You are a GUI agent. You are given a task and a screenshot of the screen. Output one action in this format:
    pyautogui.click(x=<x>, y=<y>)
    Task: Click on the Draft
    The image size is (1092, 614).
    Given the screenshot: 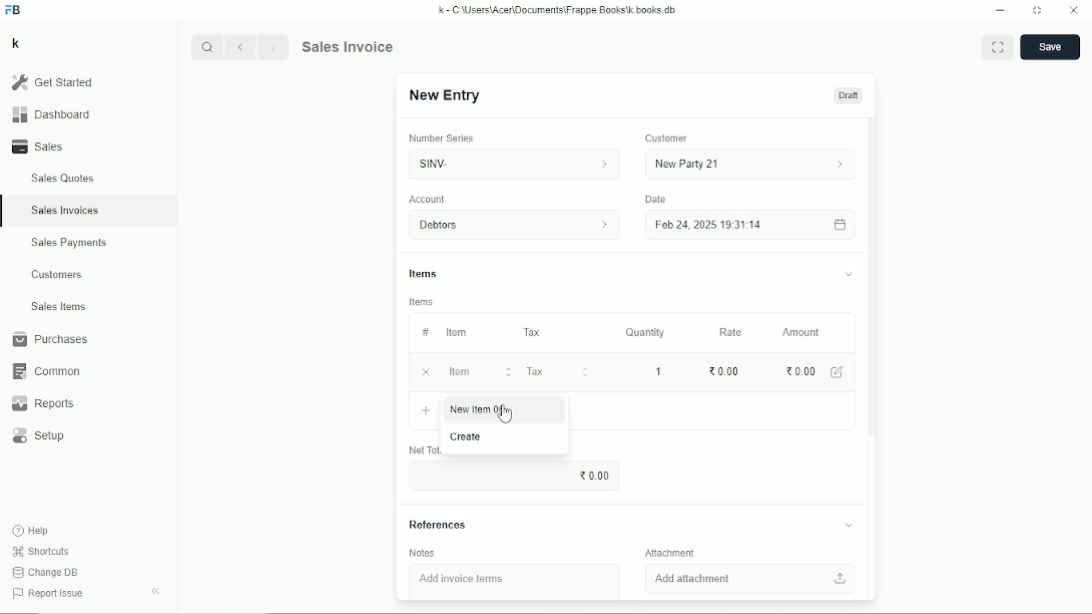 What is the action you would take?
    pyautogui.click(x=848, y=95)
    